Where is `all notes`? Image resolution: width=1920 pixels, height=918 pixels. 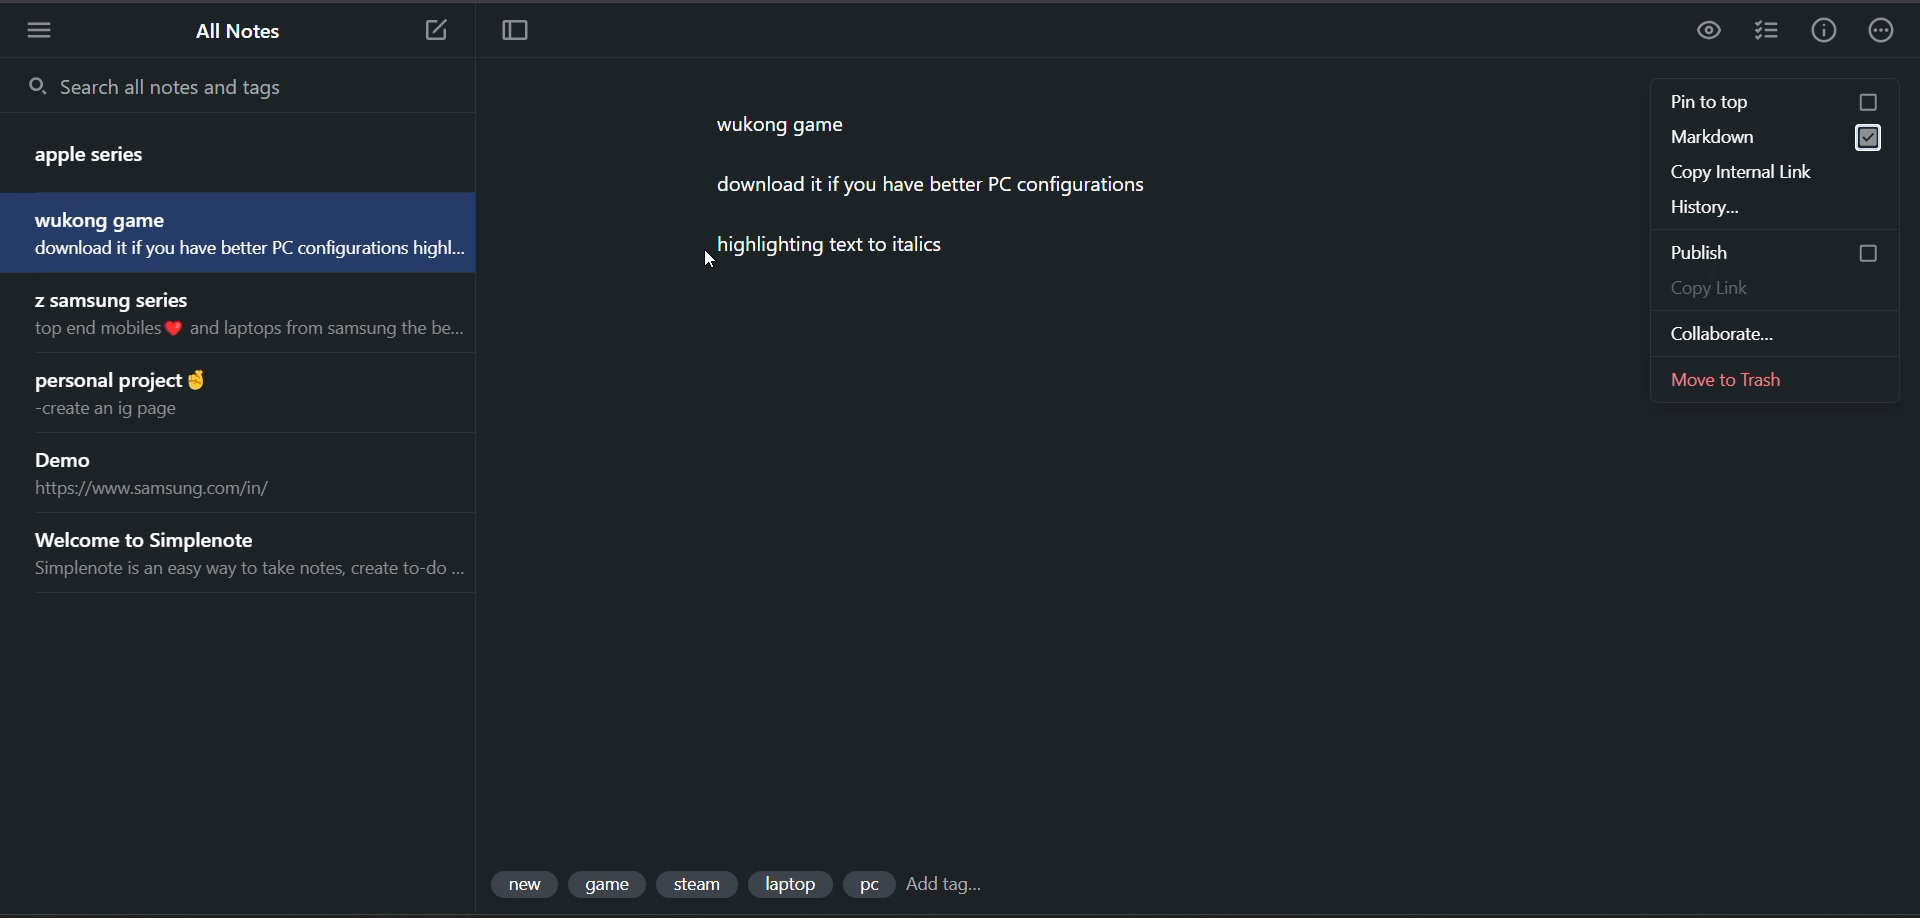
all notes is located at coordinates (246, 34).